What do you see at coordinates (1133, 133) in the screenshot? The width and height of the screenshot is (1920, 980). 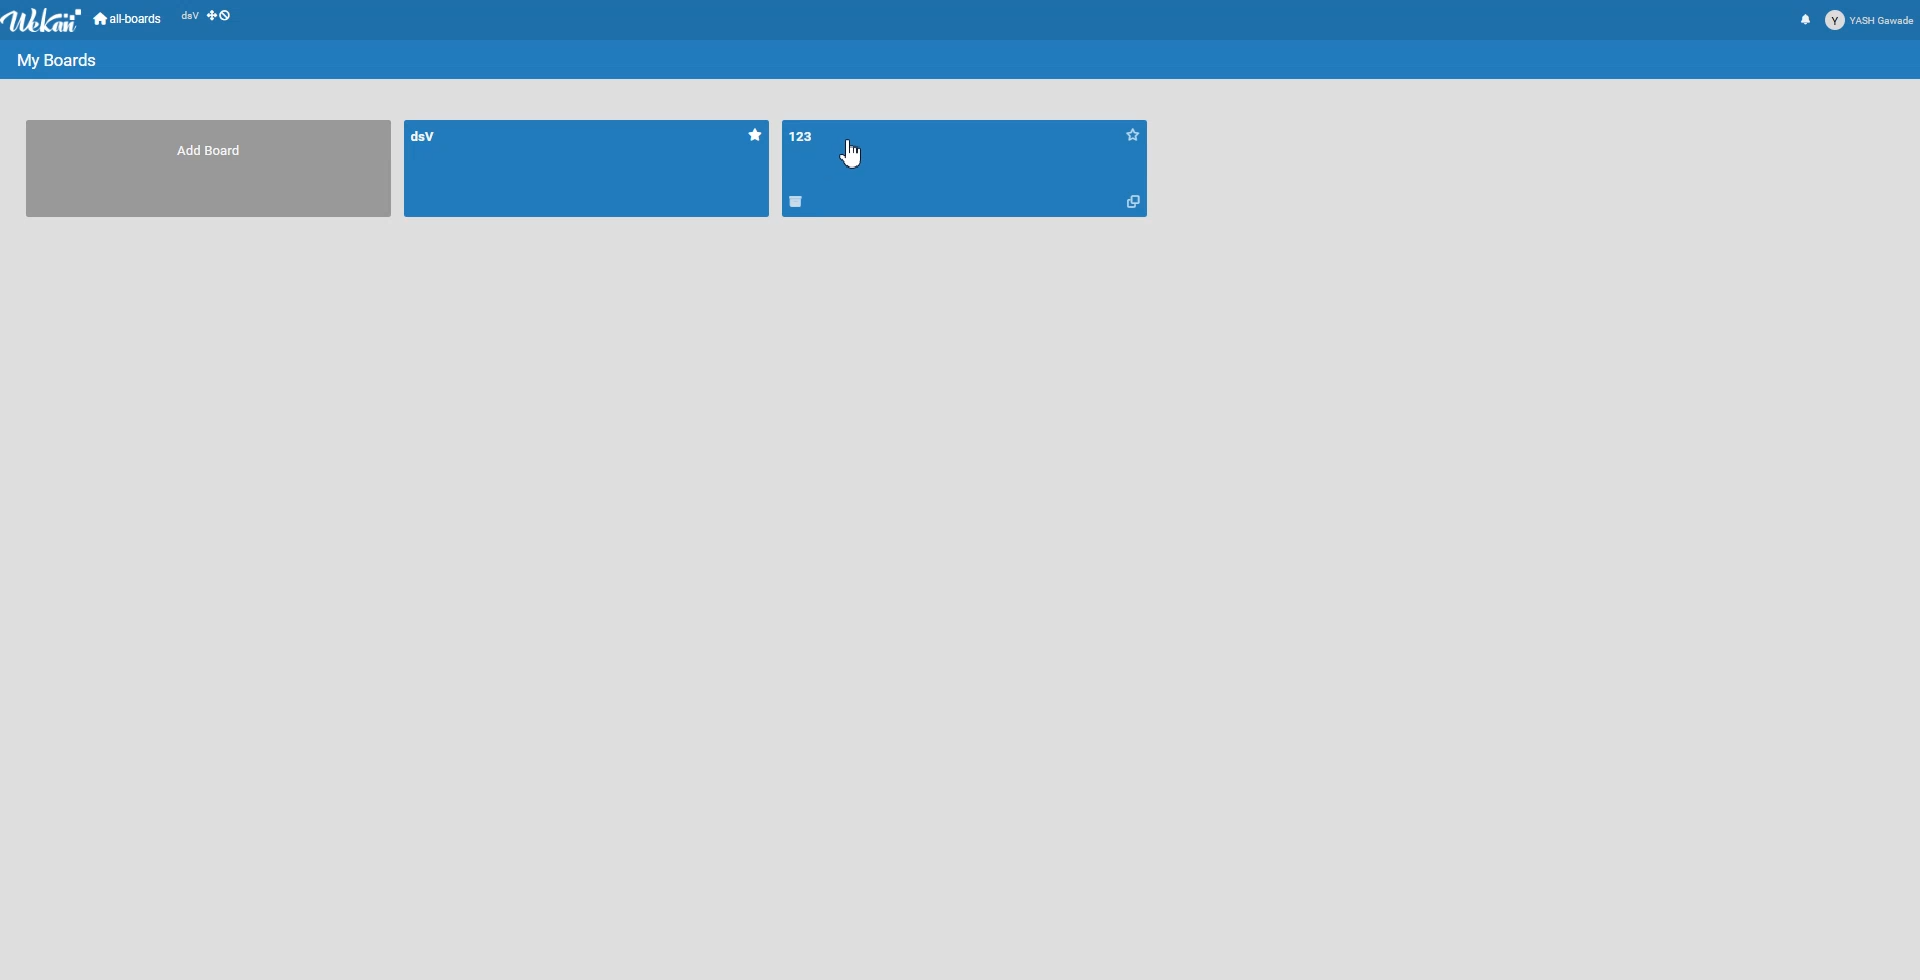 I see `Starred` at bounding box center [1133, 133].